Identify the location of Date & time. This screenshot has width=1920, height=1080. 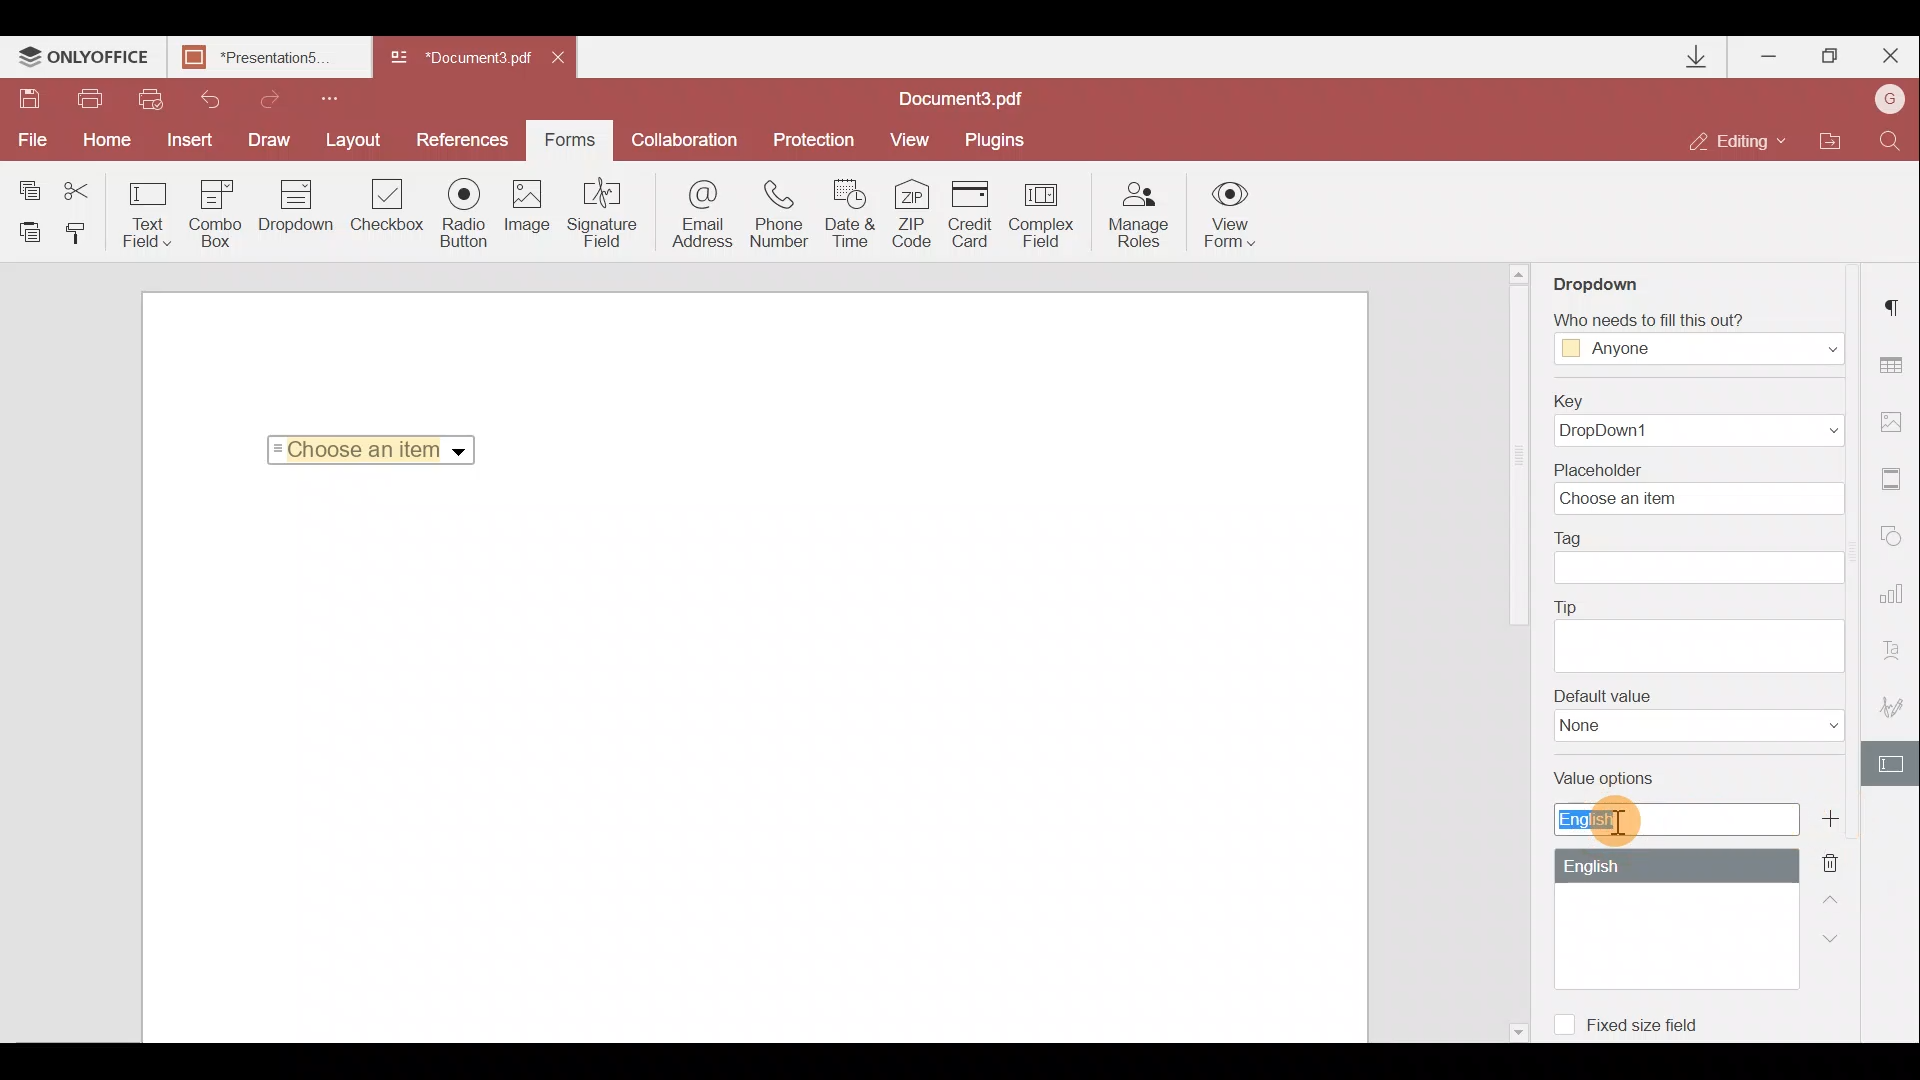
(852, 217).